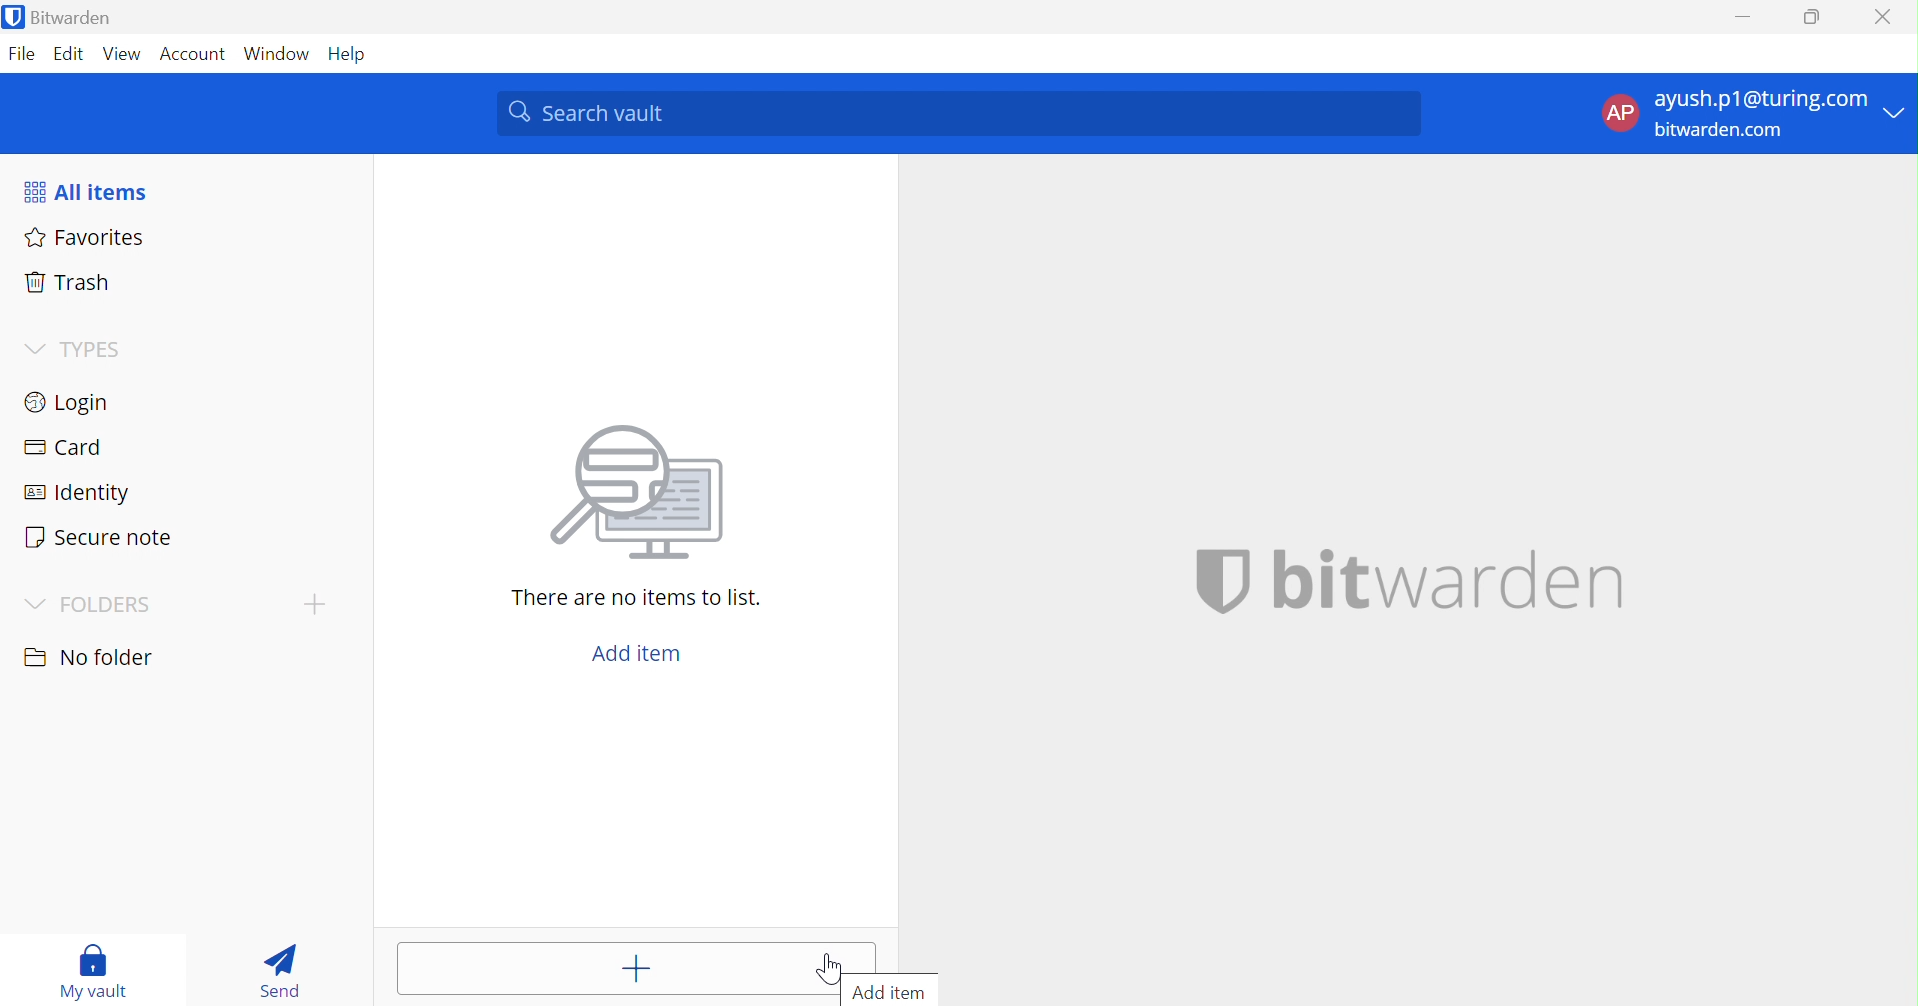  I want to click on Card, so click(60, 444).